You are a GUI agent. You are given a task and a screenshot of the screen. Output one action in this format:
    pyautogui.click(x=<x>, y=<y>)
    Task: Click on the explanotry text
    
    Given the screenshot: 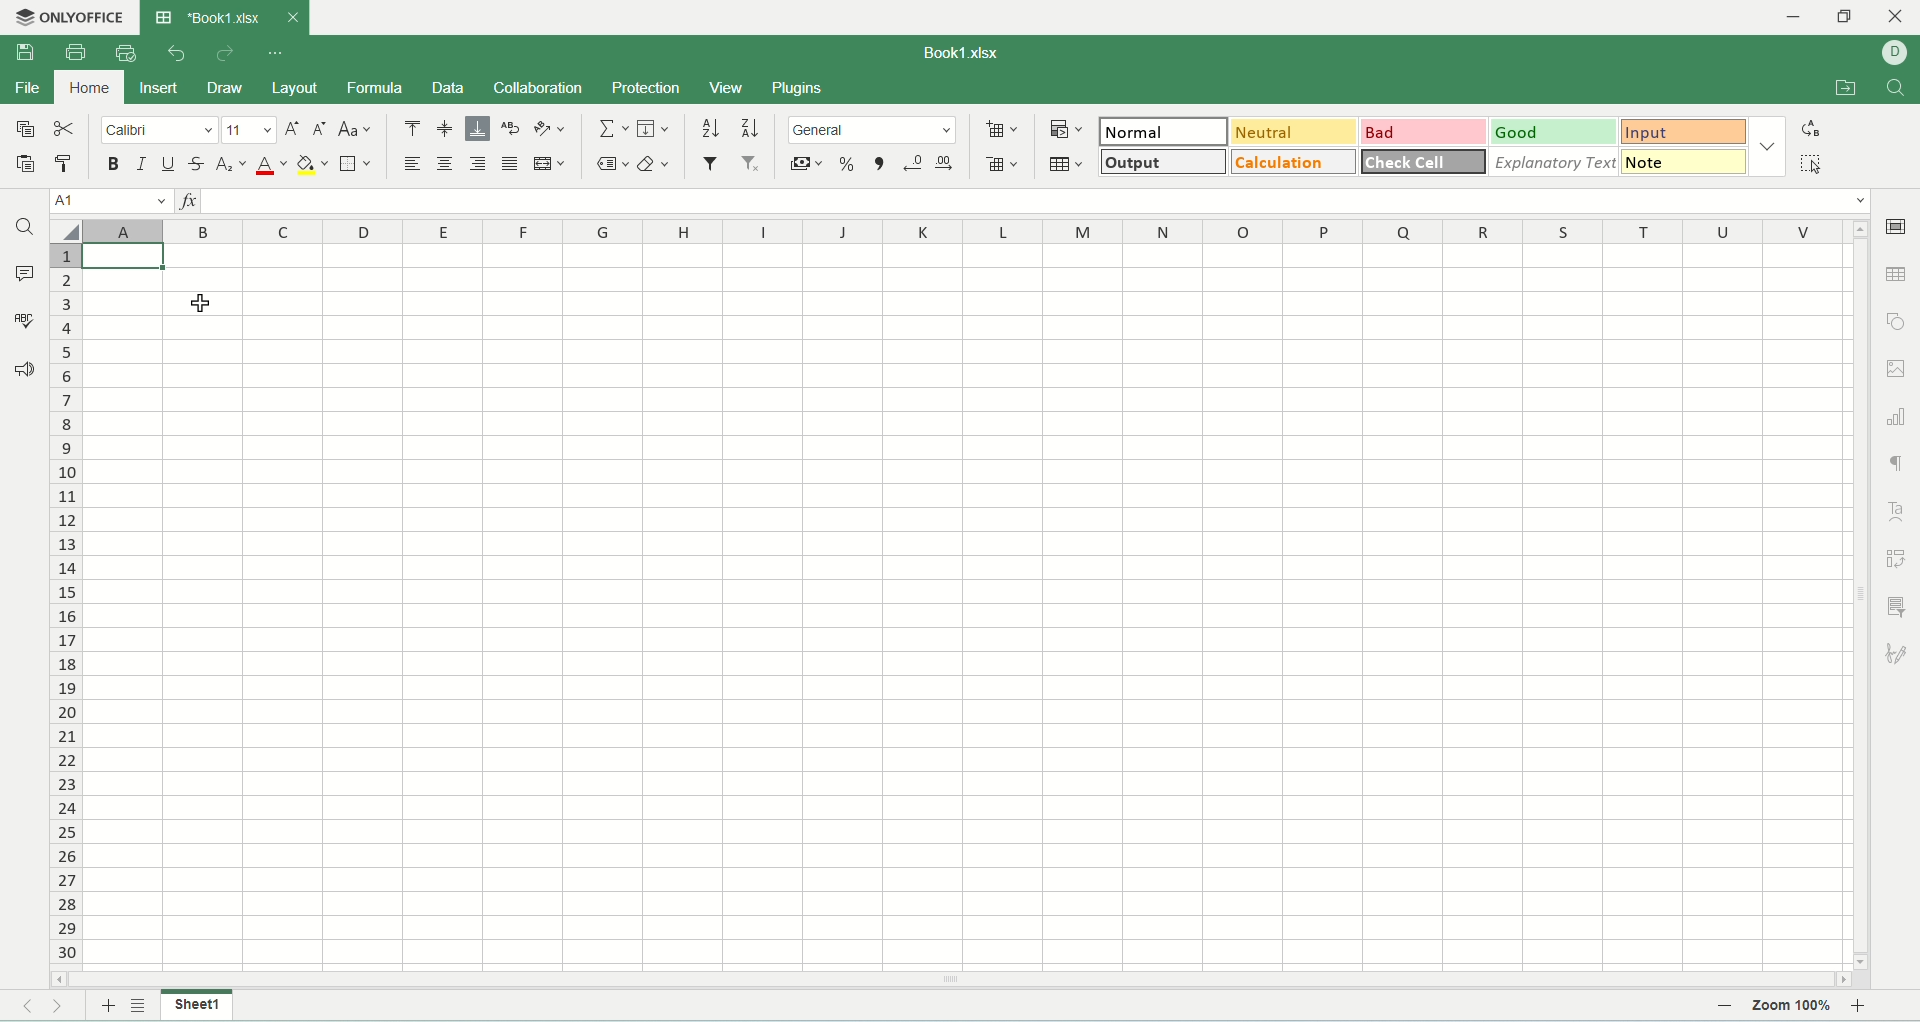 What is the action you would take?
    pyautogui.click(x=1555, y=162)
    